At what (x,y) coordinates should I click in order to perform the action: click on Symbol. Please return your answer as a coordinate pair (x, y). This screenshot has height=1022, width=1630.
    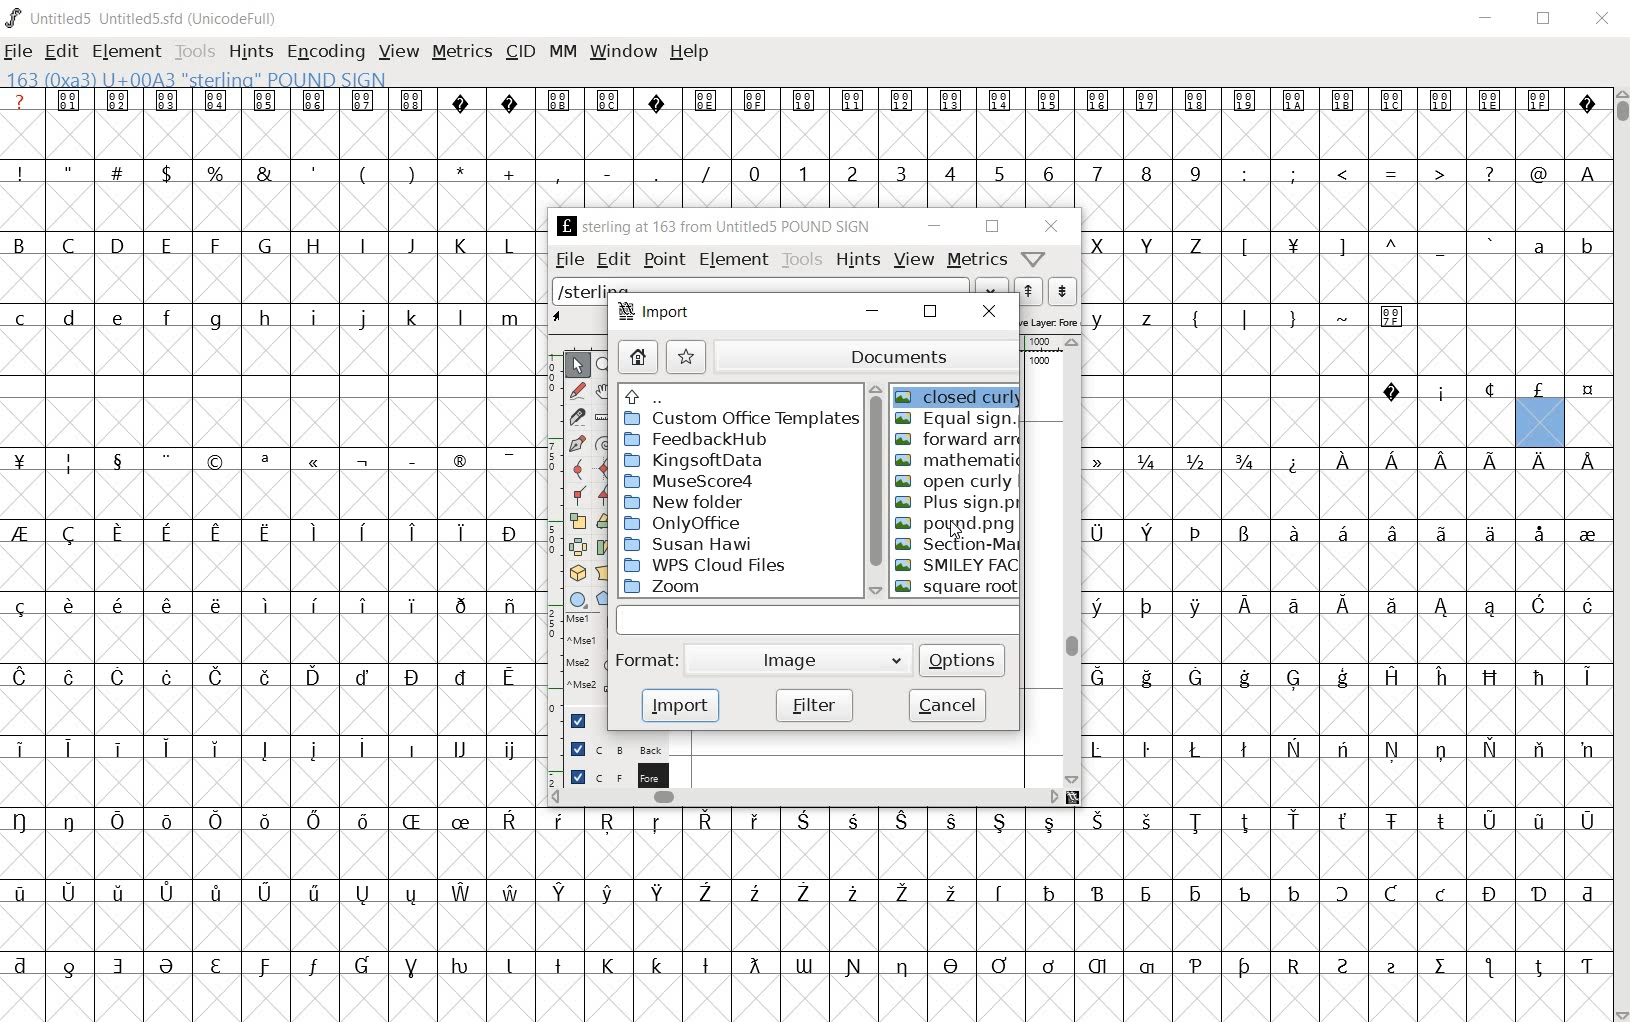
    Looking at the image, I should click on (1344, 104).